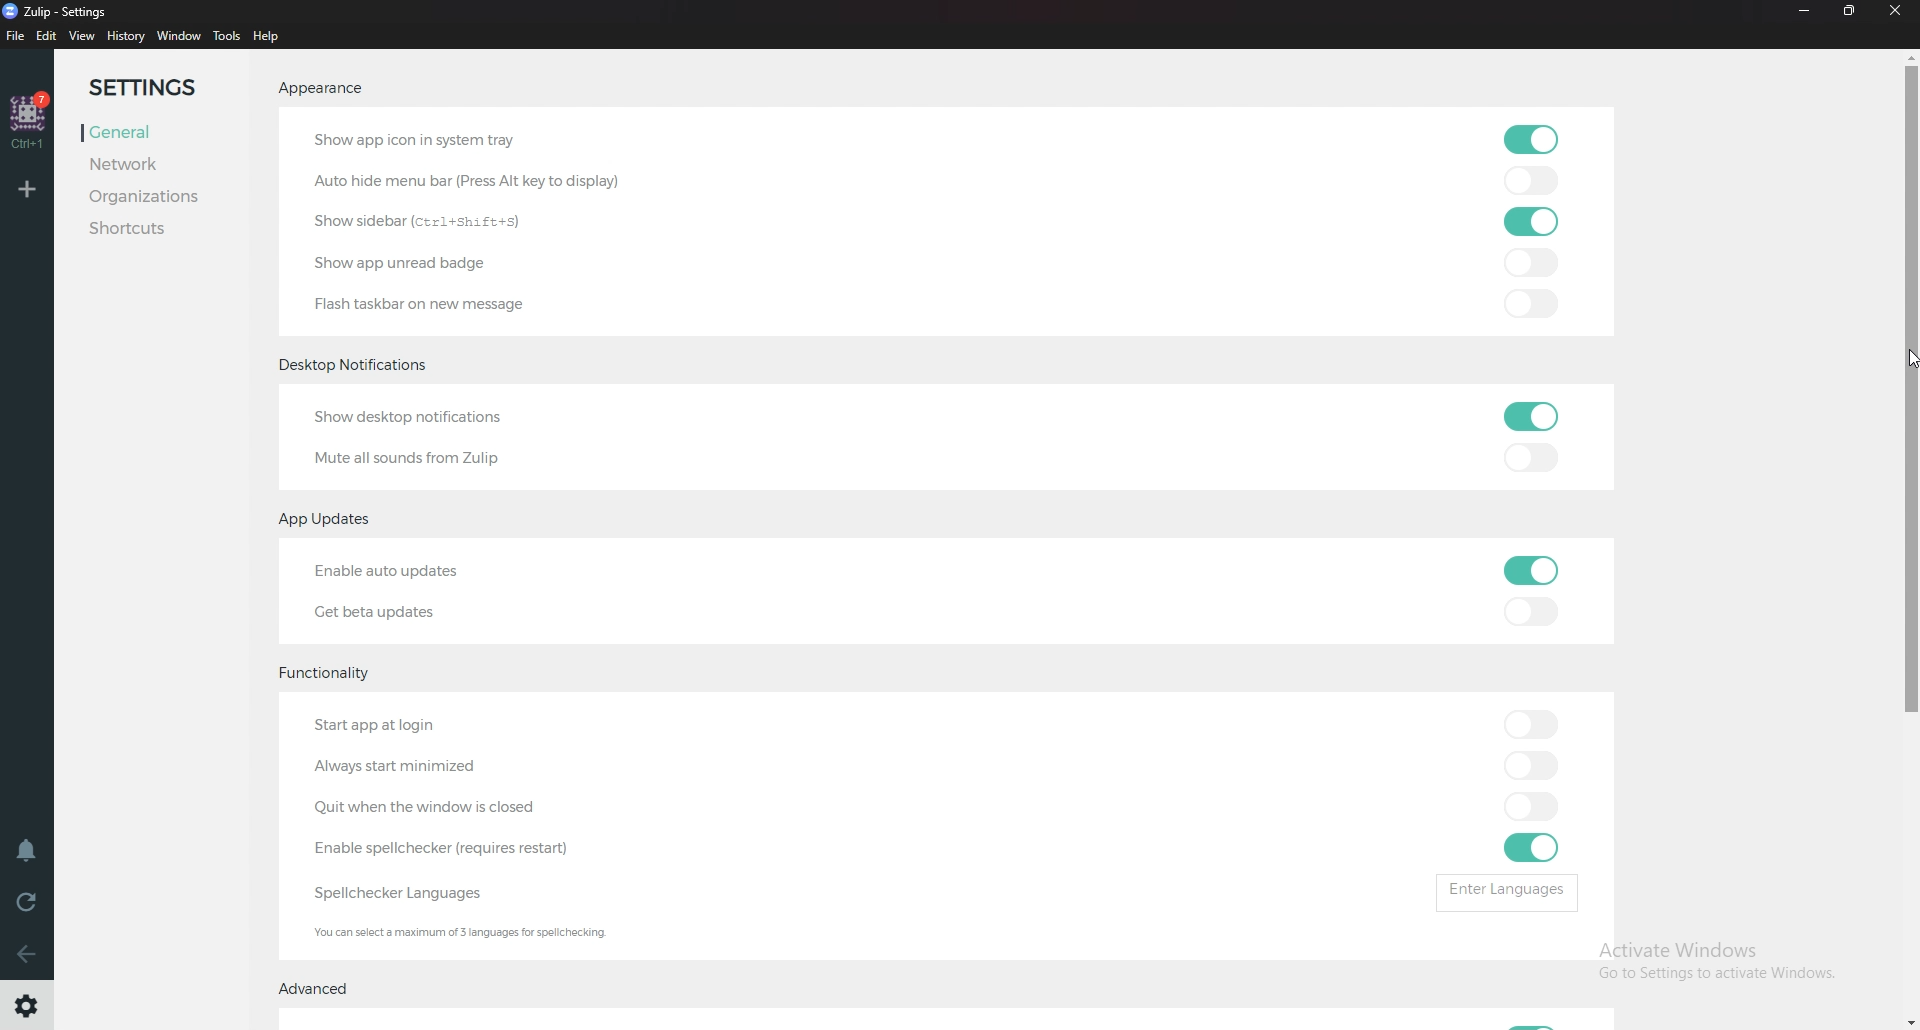 This screenshot has width=1920, height=1030. Describe the element at coordinates (227, 35) in the screenshot. I see `Tools` at that location.